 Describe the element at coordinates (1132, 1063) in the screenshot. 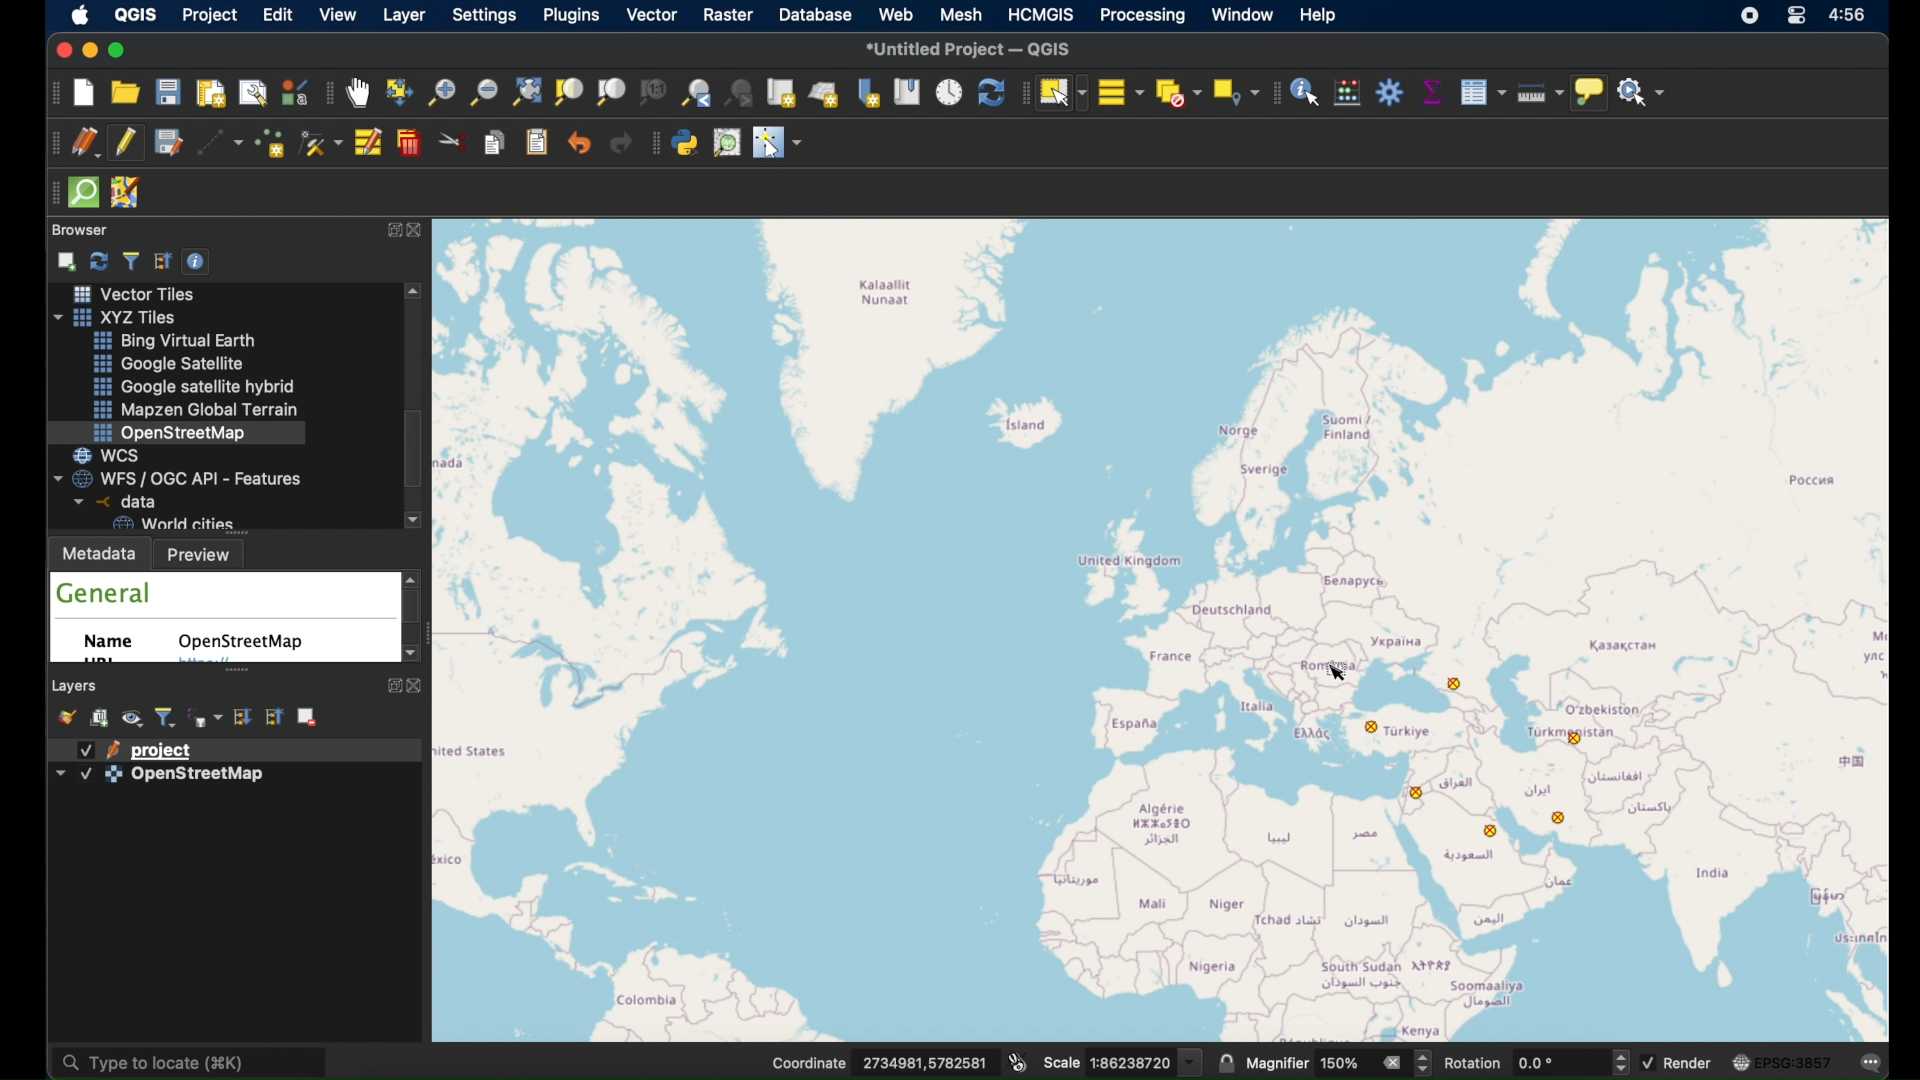

I see `Scale value` at that location.